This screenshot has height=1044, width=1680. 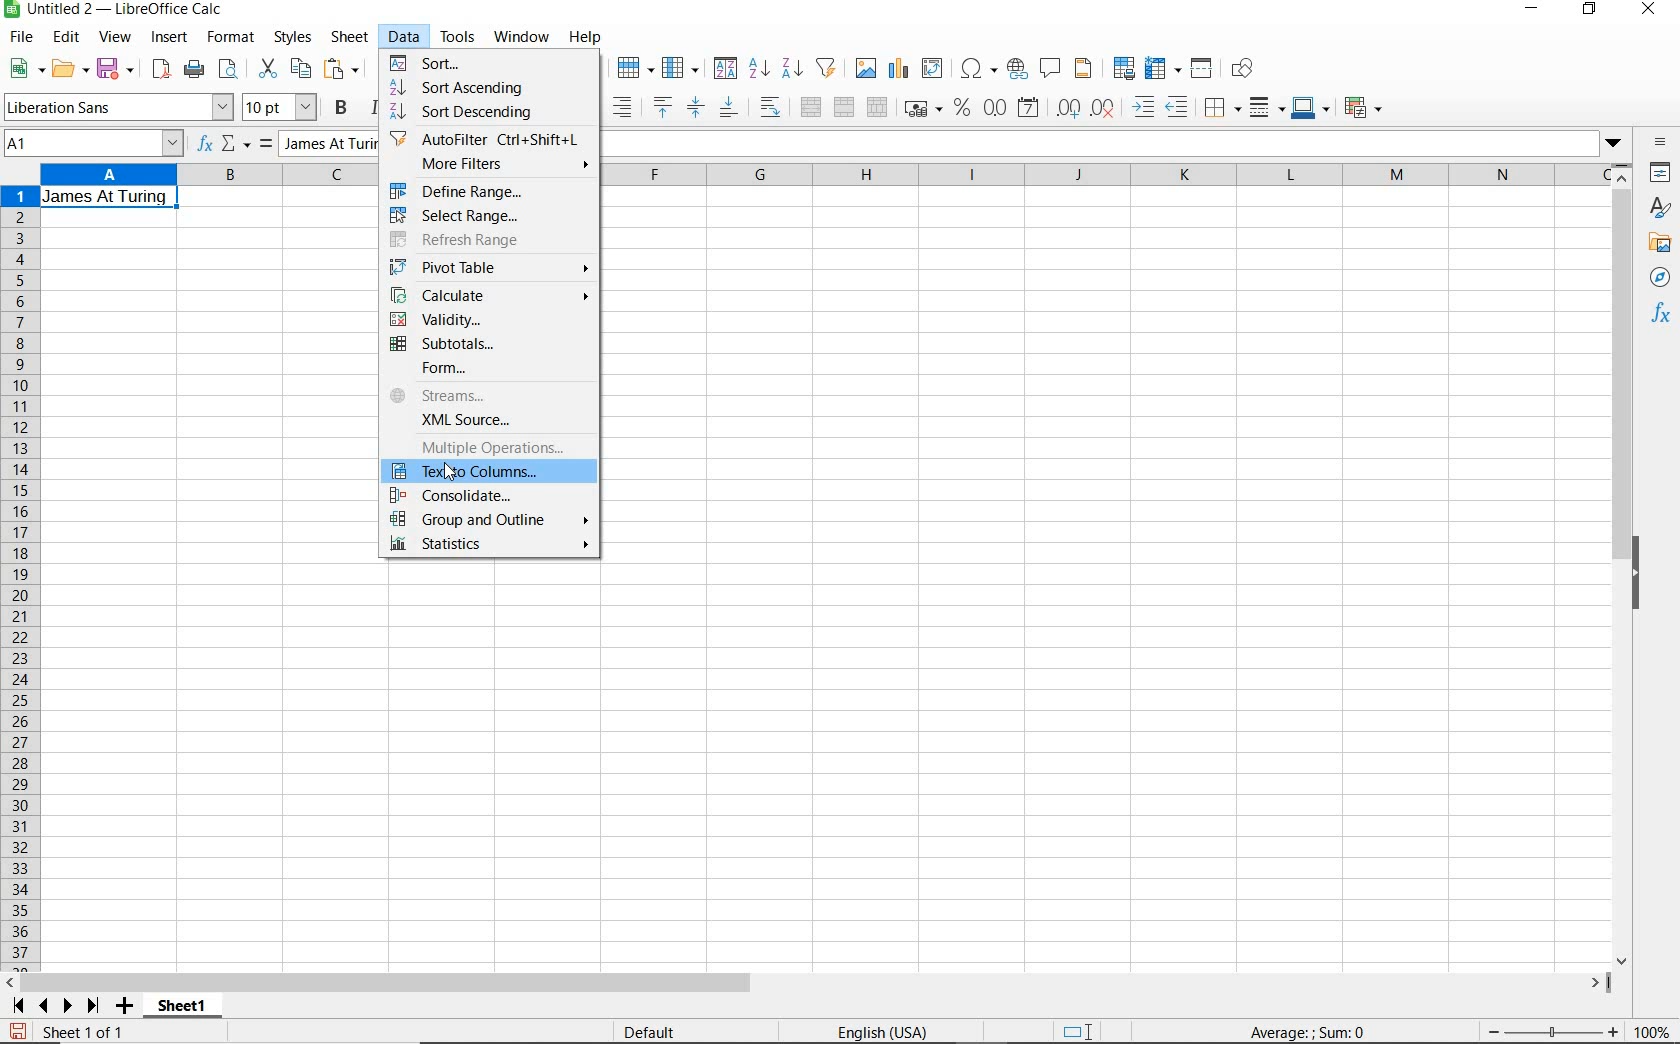 I want to click on sheet, so click(x=351, y=37).